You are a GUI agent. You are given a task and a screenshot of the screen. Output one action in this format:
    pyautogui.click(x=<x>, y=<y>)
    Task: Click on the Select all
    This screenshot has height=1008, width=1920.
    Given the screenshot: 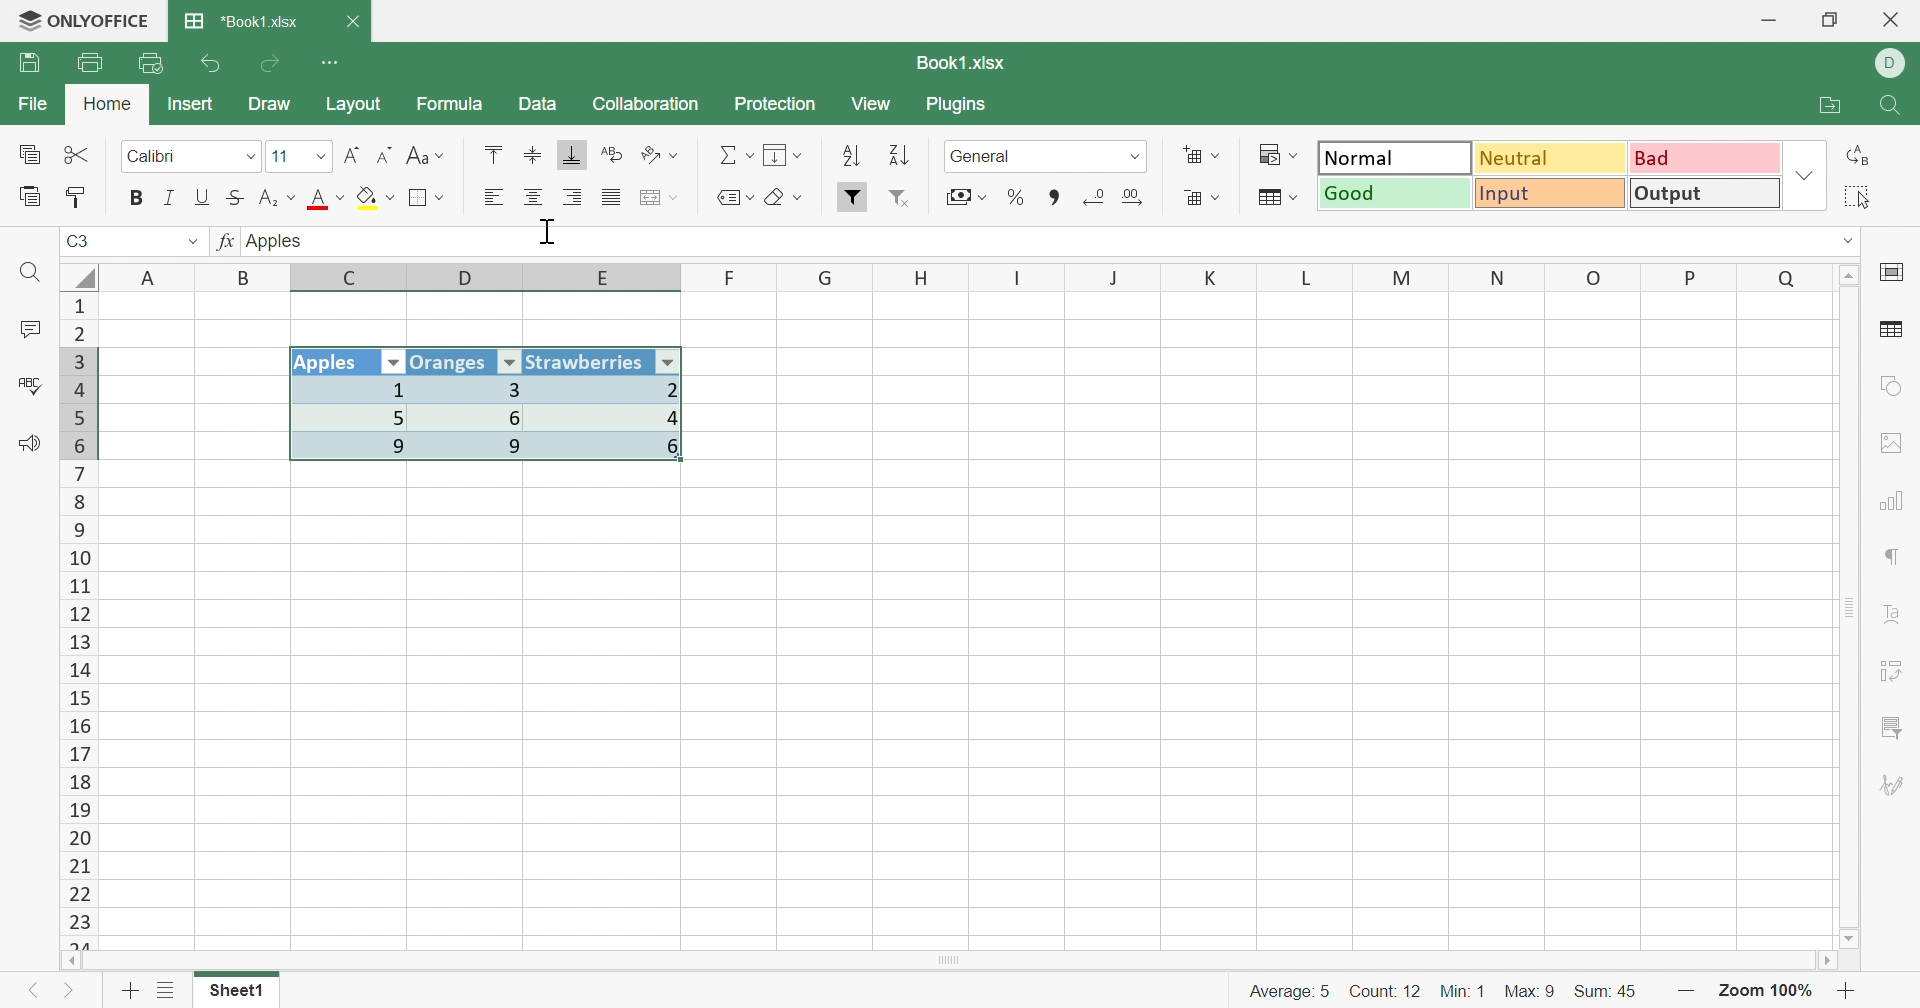 What is the action you would take?
    pyautogui.click(x=79, y=274)
    